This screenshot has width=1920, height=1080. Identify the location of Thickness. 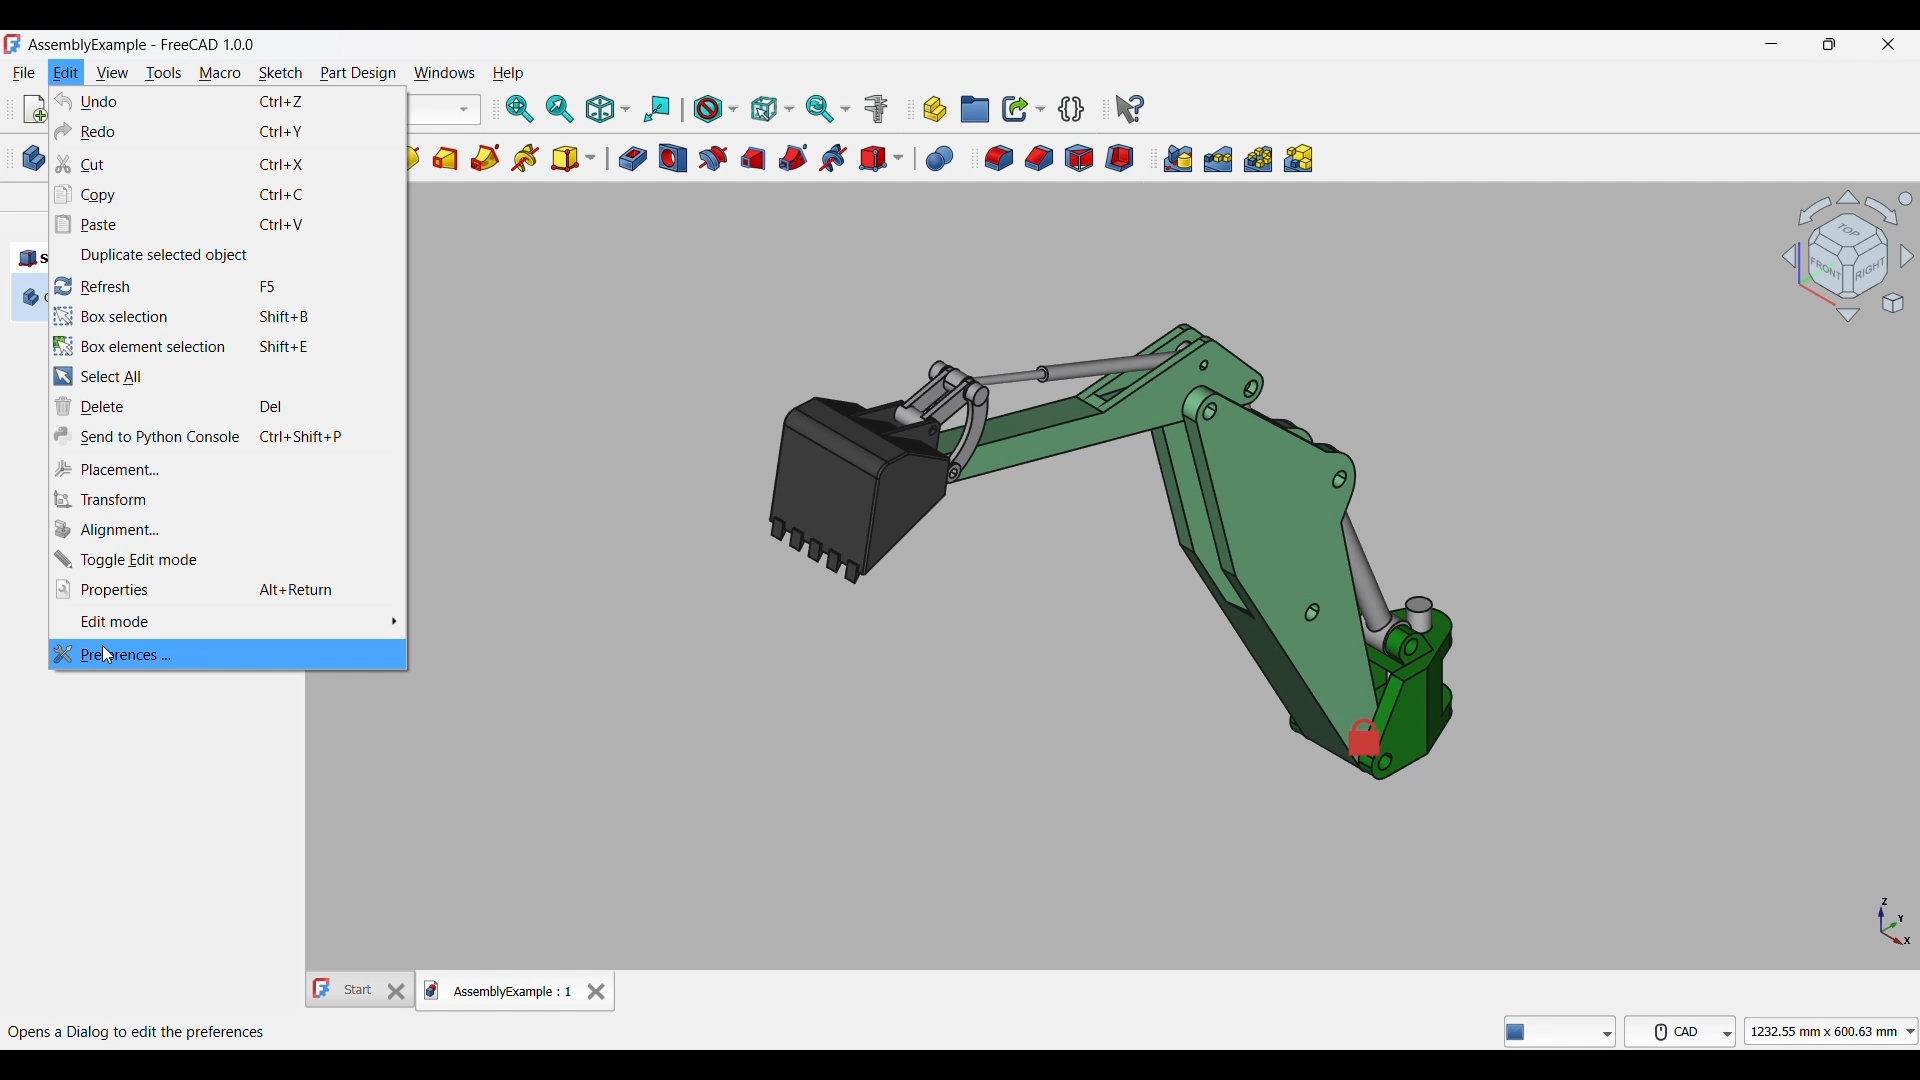
(1119, 158).